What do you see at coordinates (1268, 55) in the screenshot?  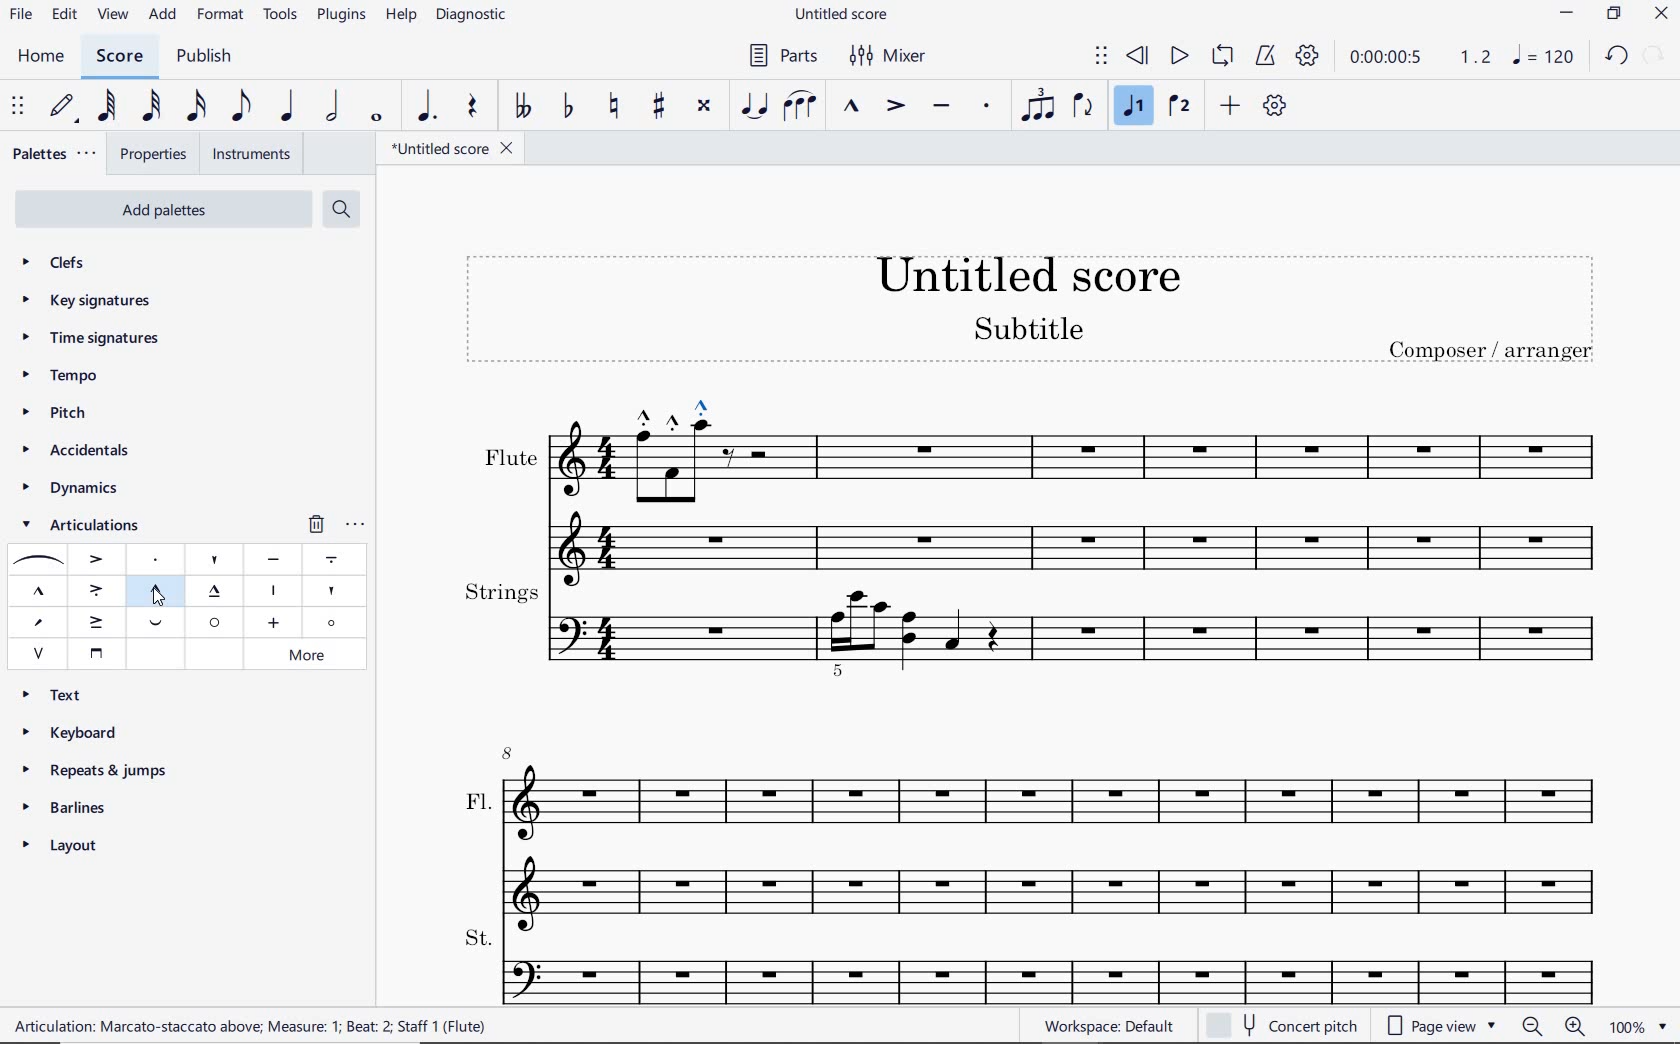 I see `METRONOME` at bounding box center [1268, 55].